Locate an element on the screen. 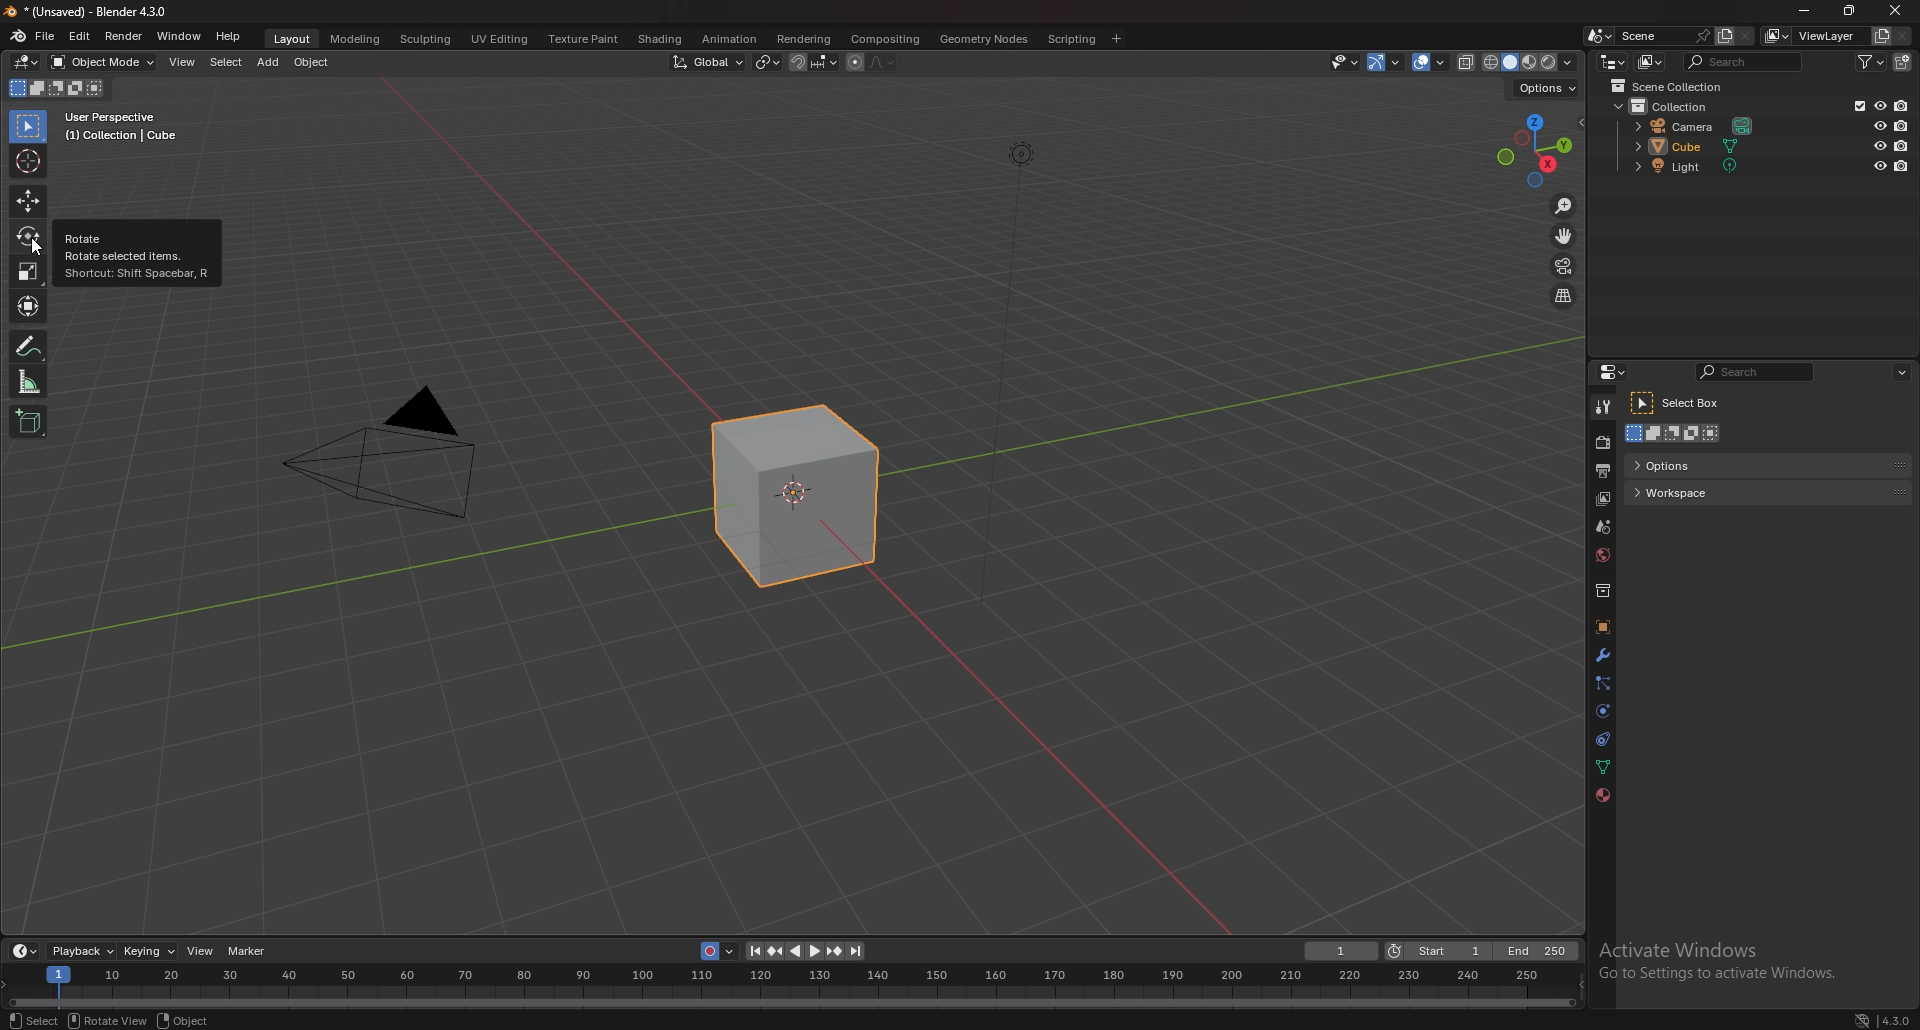  editor type is located at coordinates (1617, 371).